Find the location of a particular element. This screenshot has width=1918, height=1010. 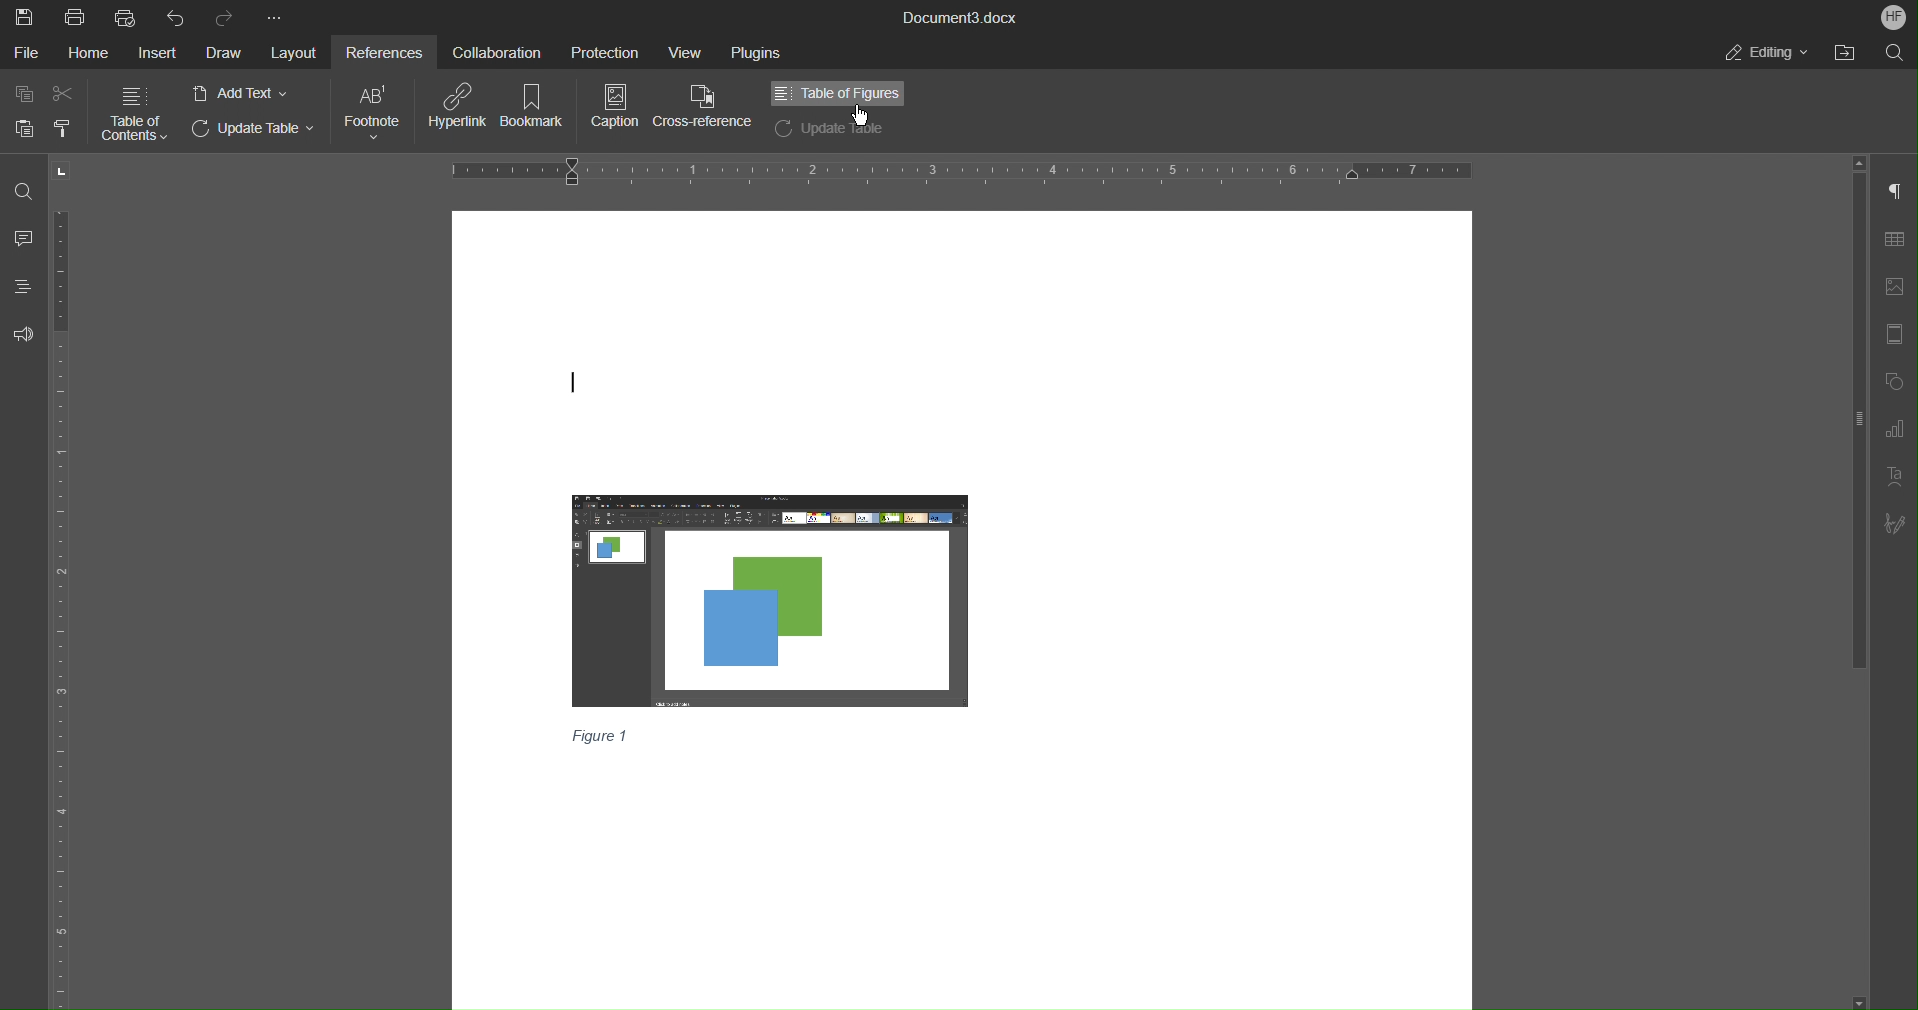

References is located at coordinates (381, 50).